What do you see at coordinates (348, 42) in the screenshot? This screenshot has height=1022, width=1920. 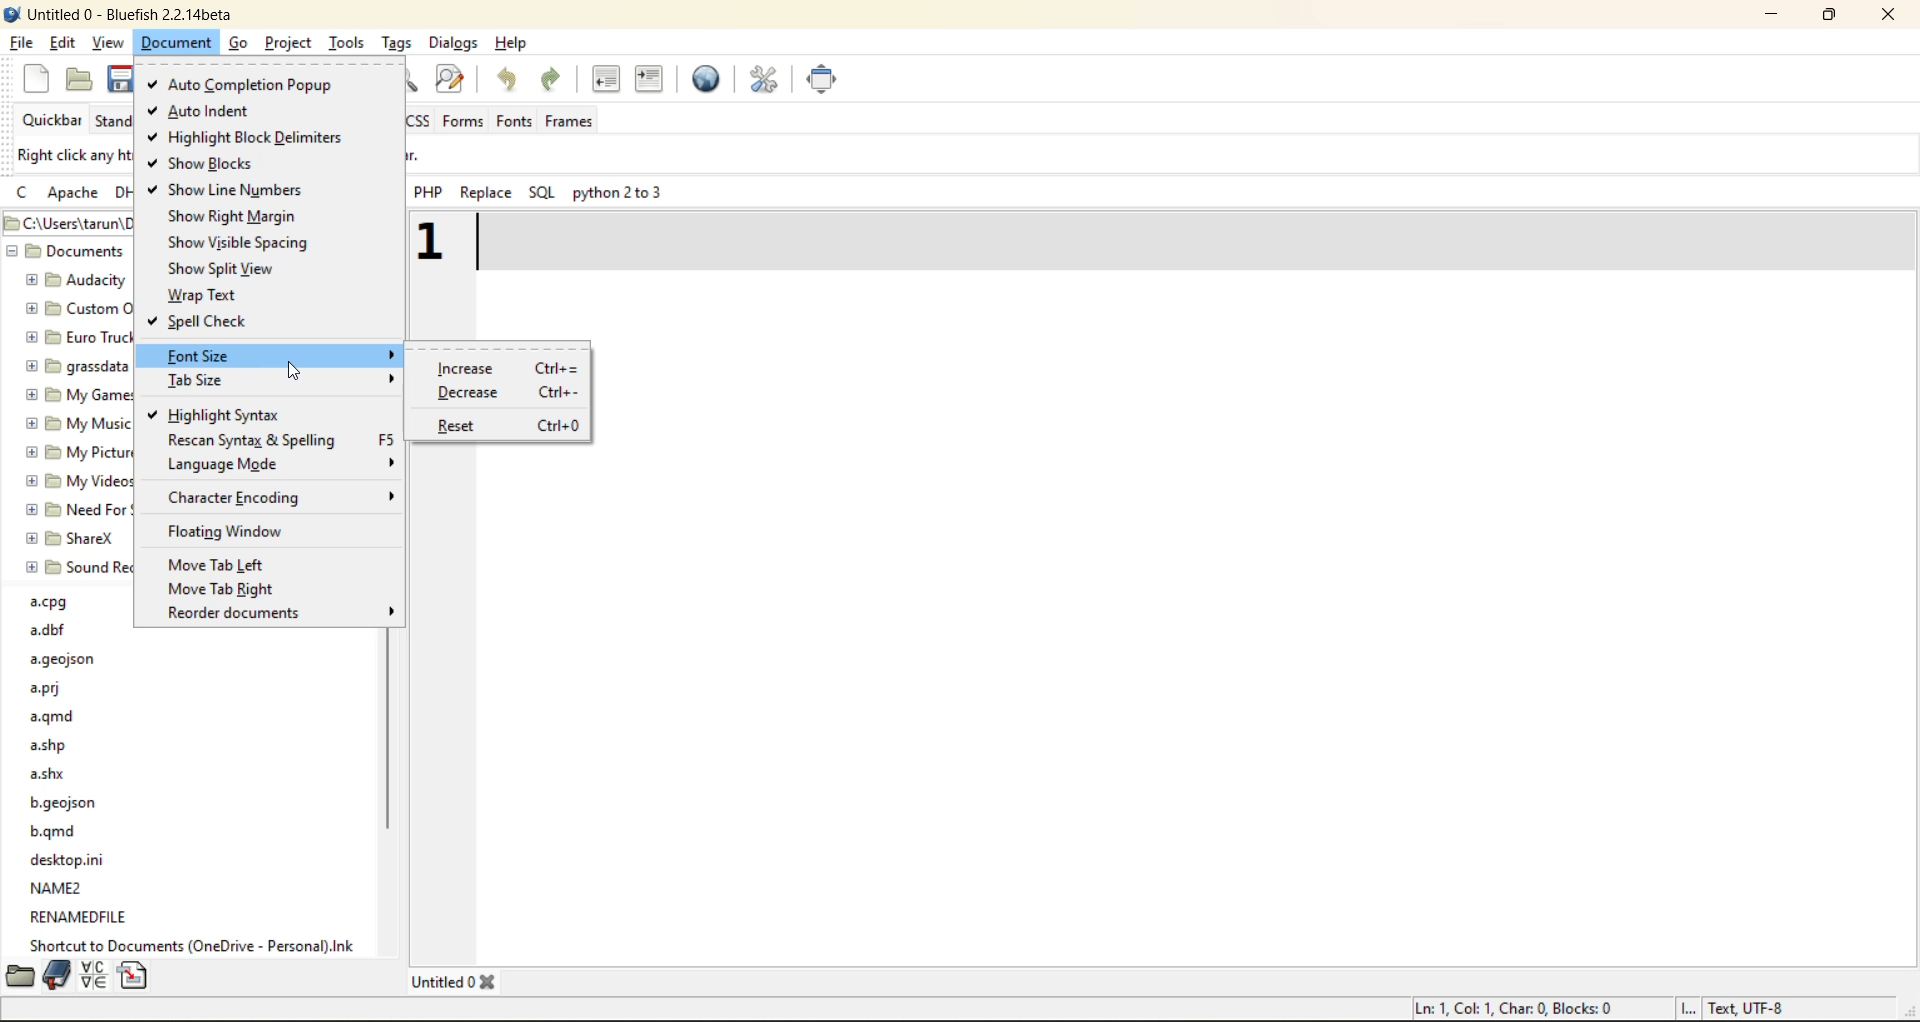 I see `tools` at bounding box center [348, 42].